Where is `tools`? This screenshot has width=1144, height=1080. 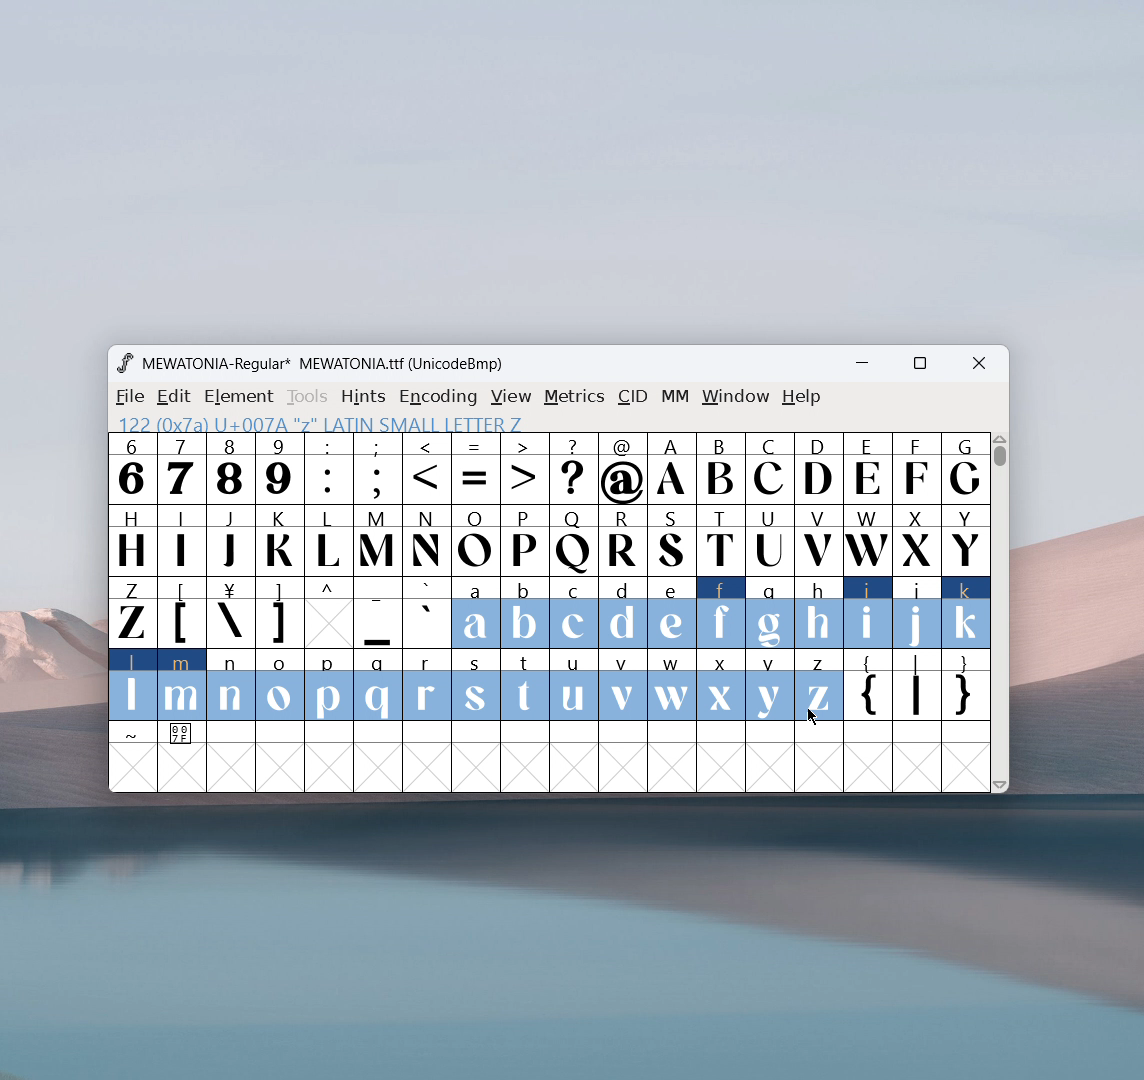 tools is located at coordinates (308, 397).